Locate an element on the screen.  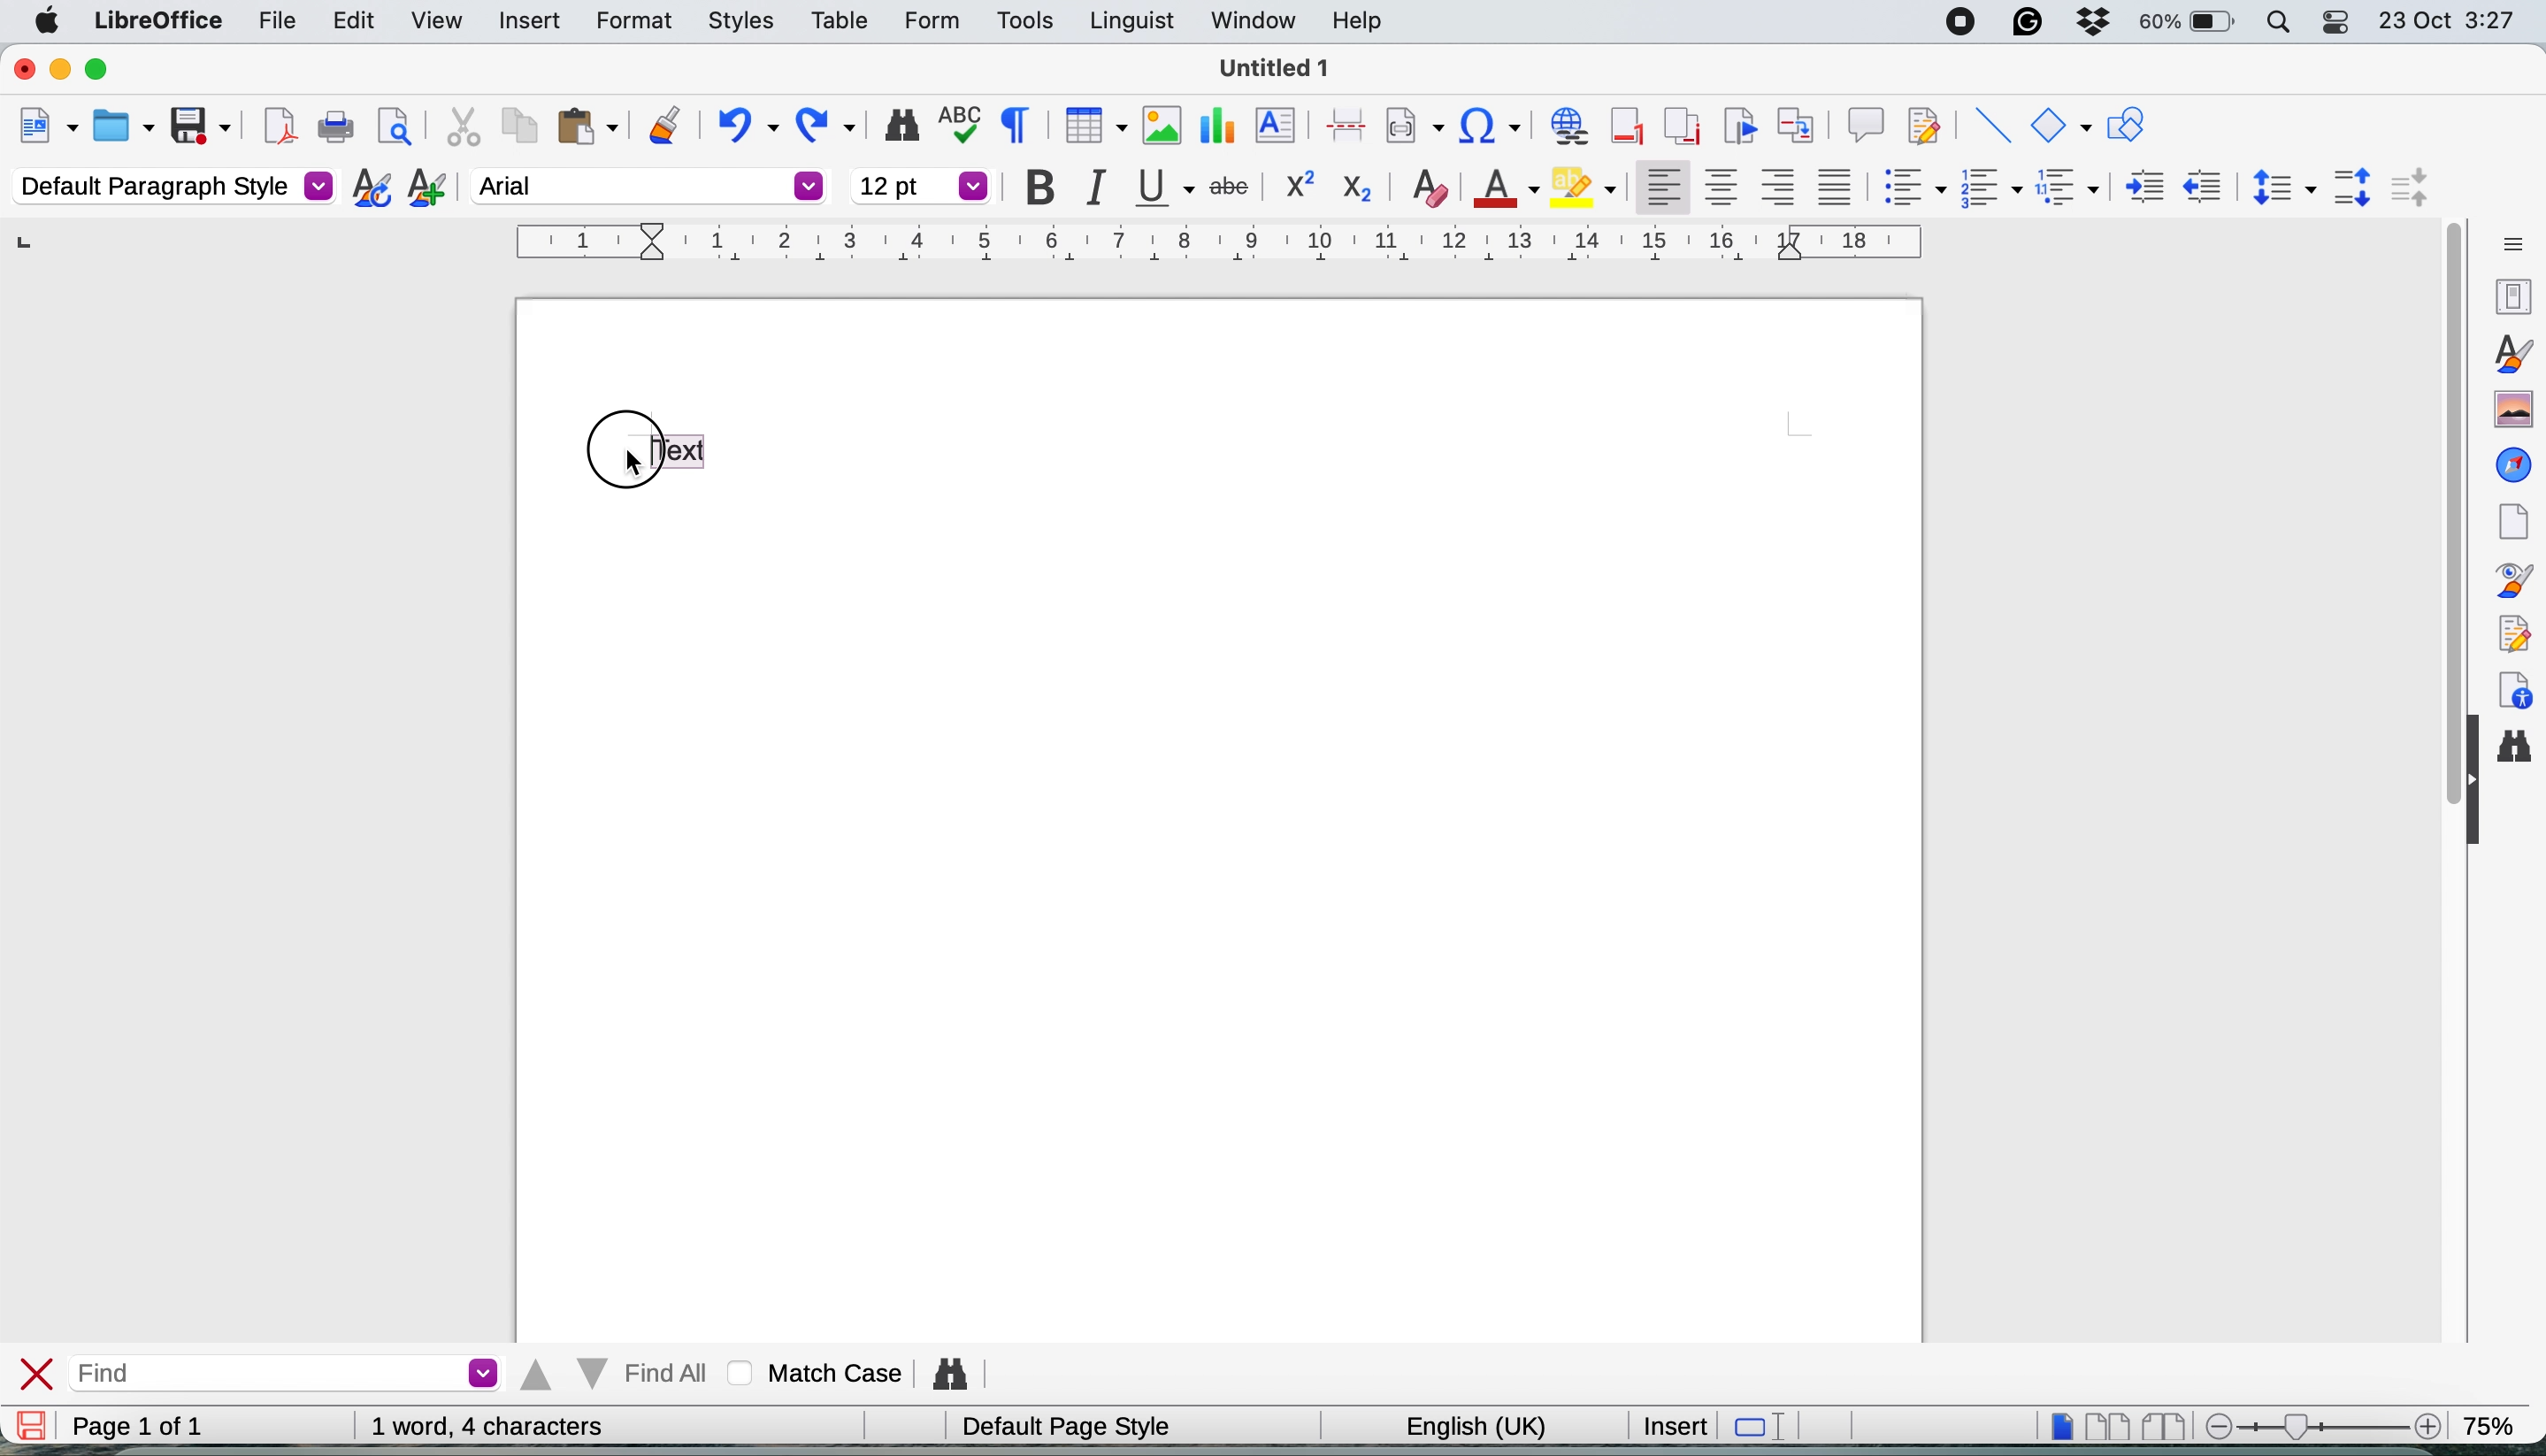
close is located at coordinates (19, 67).